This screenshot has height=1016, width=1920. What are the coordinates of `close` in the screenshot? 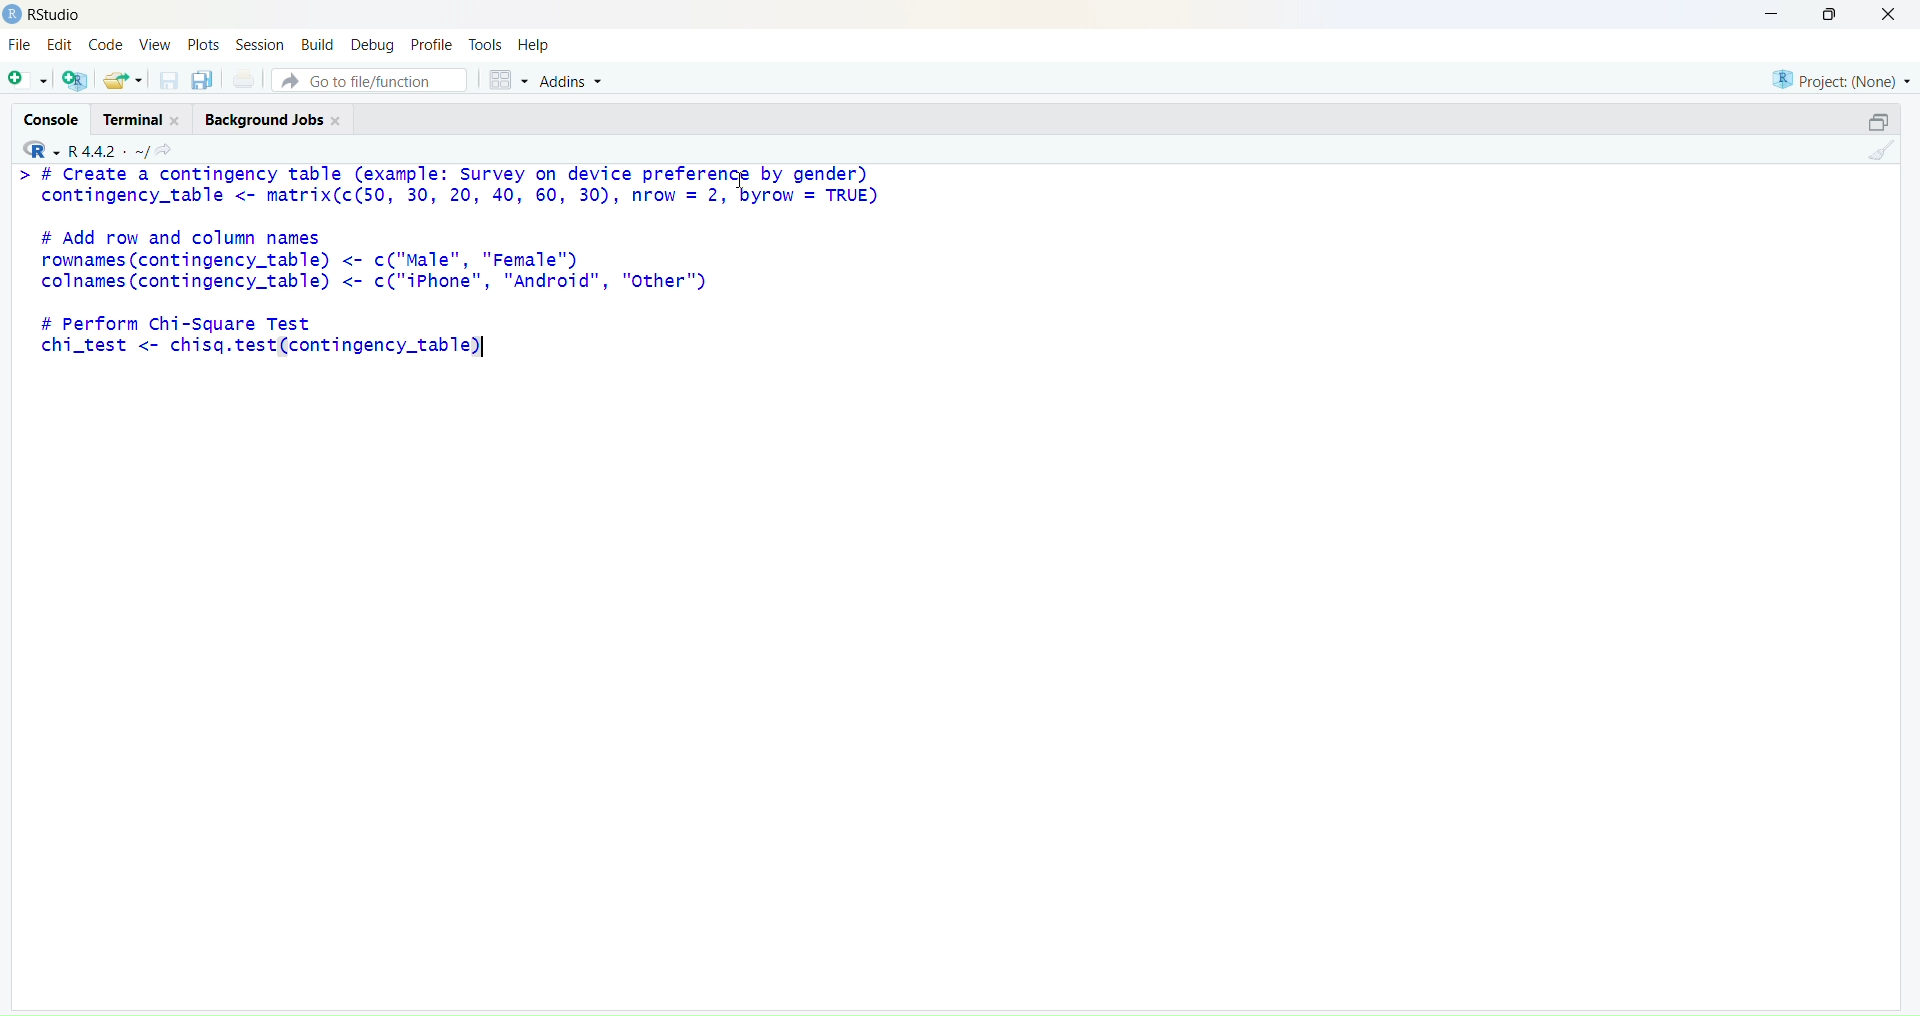 It's located at (336, 120).